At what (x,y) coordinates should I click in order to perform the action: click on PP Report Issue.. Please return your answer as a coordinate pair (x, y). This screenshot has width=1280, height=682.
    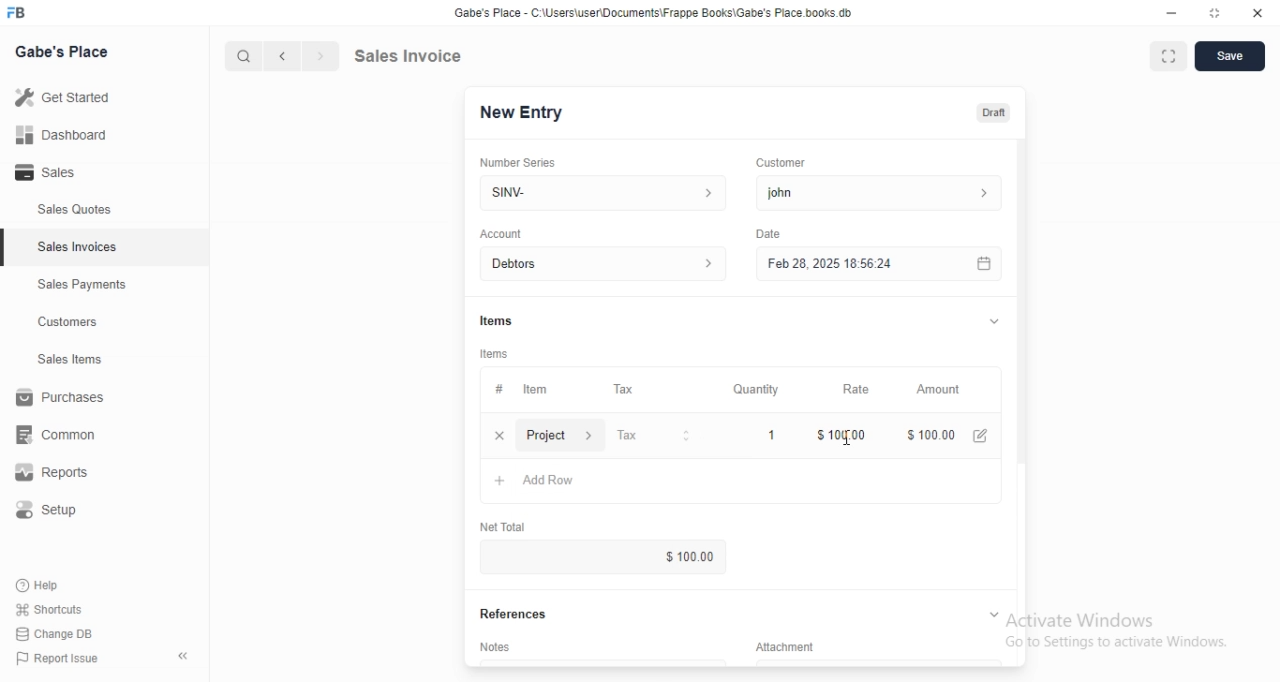
    Looking at the image, I should click on (64, 662).